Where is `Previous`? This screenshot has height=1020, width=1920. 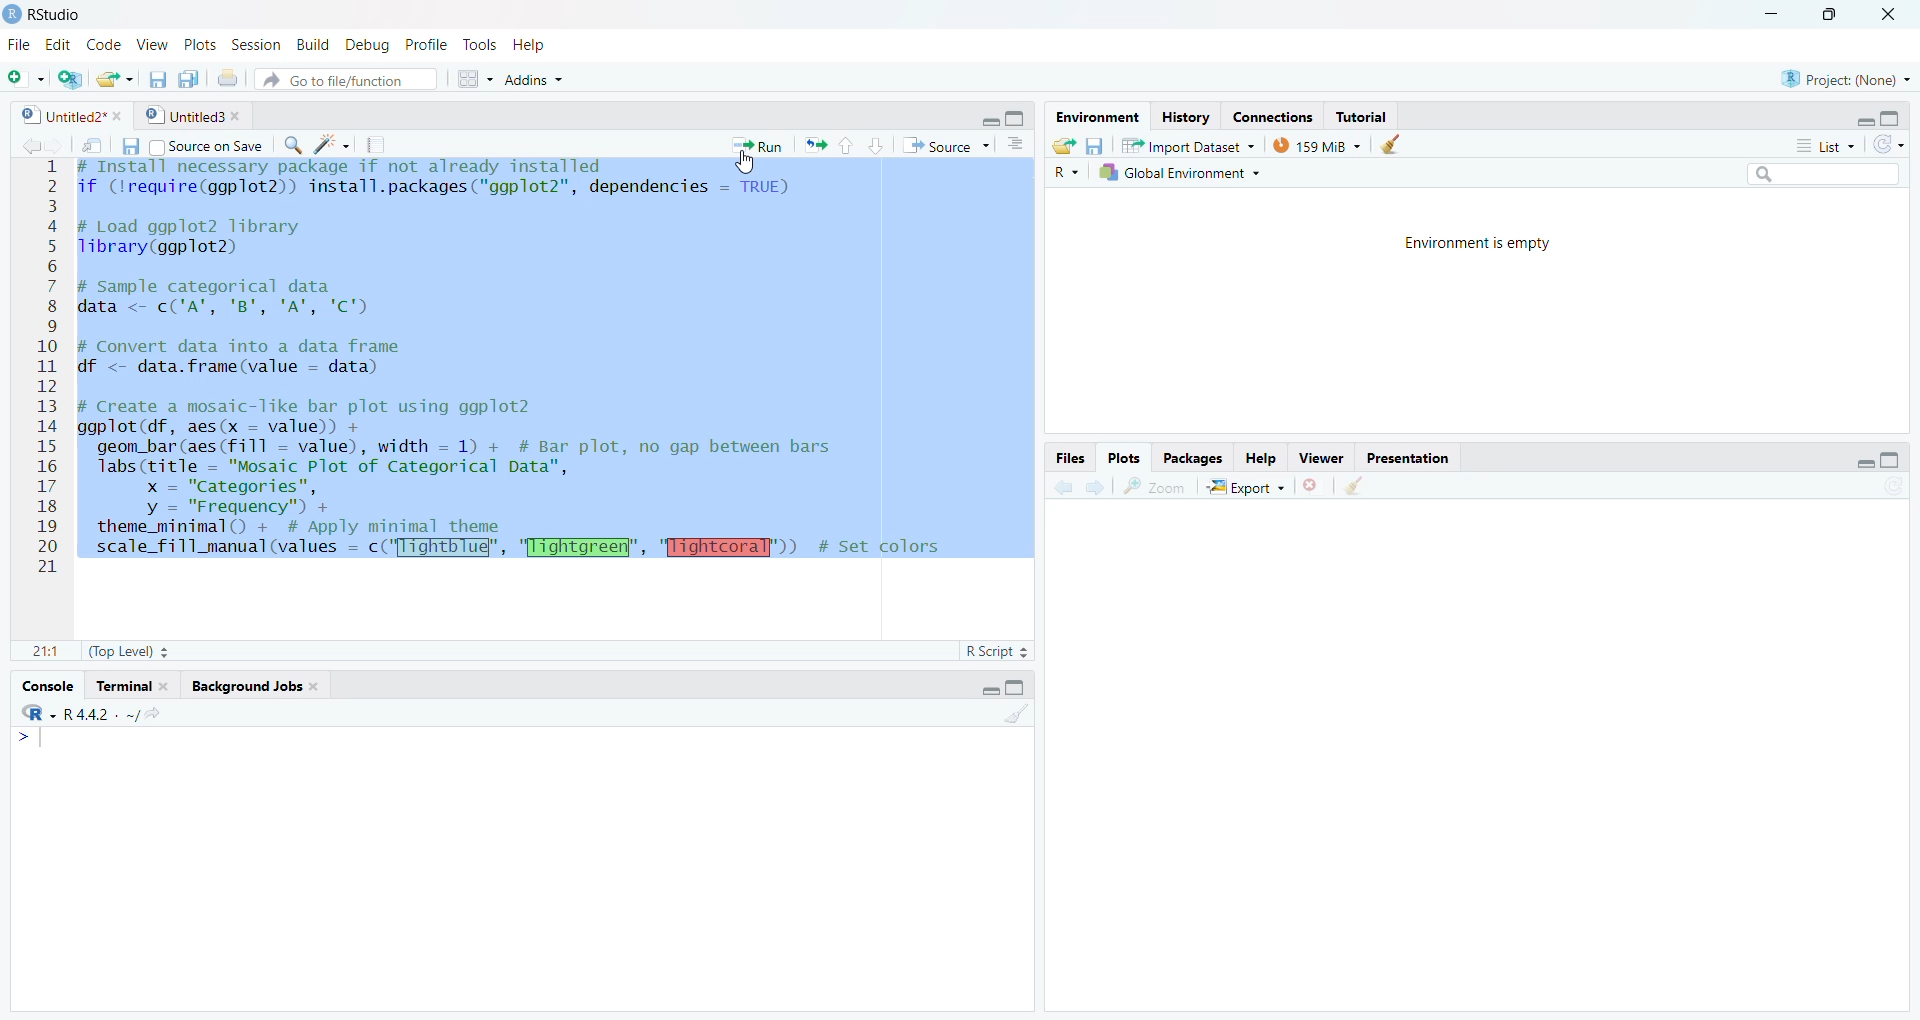 Previous is located at coordinates (1060, 489).